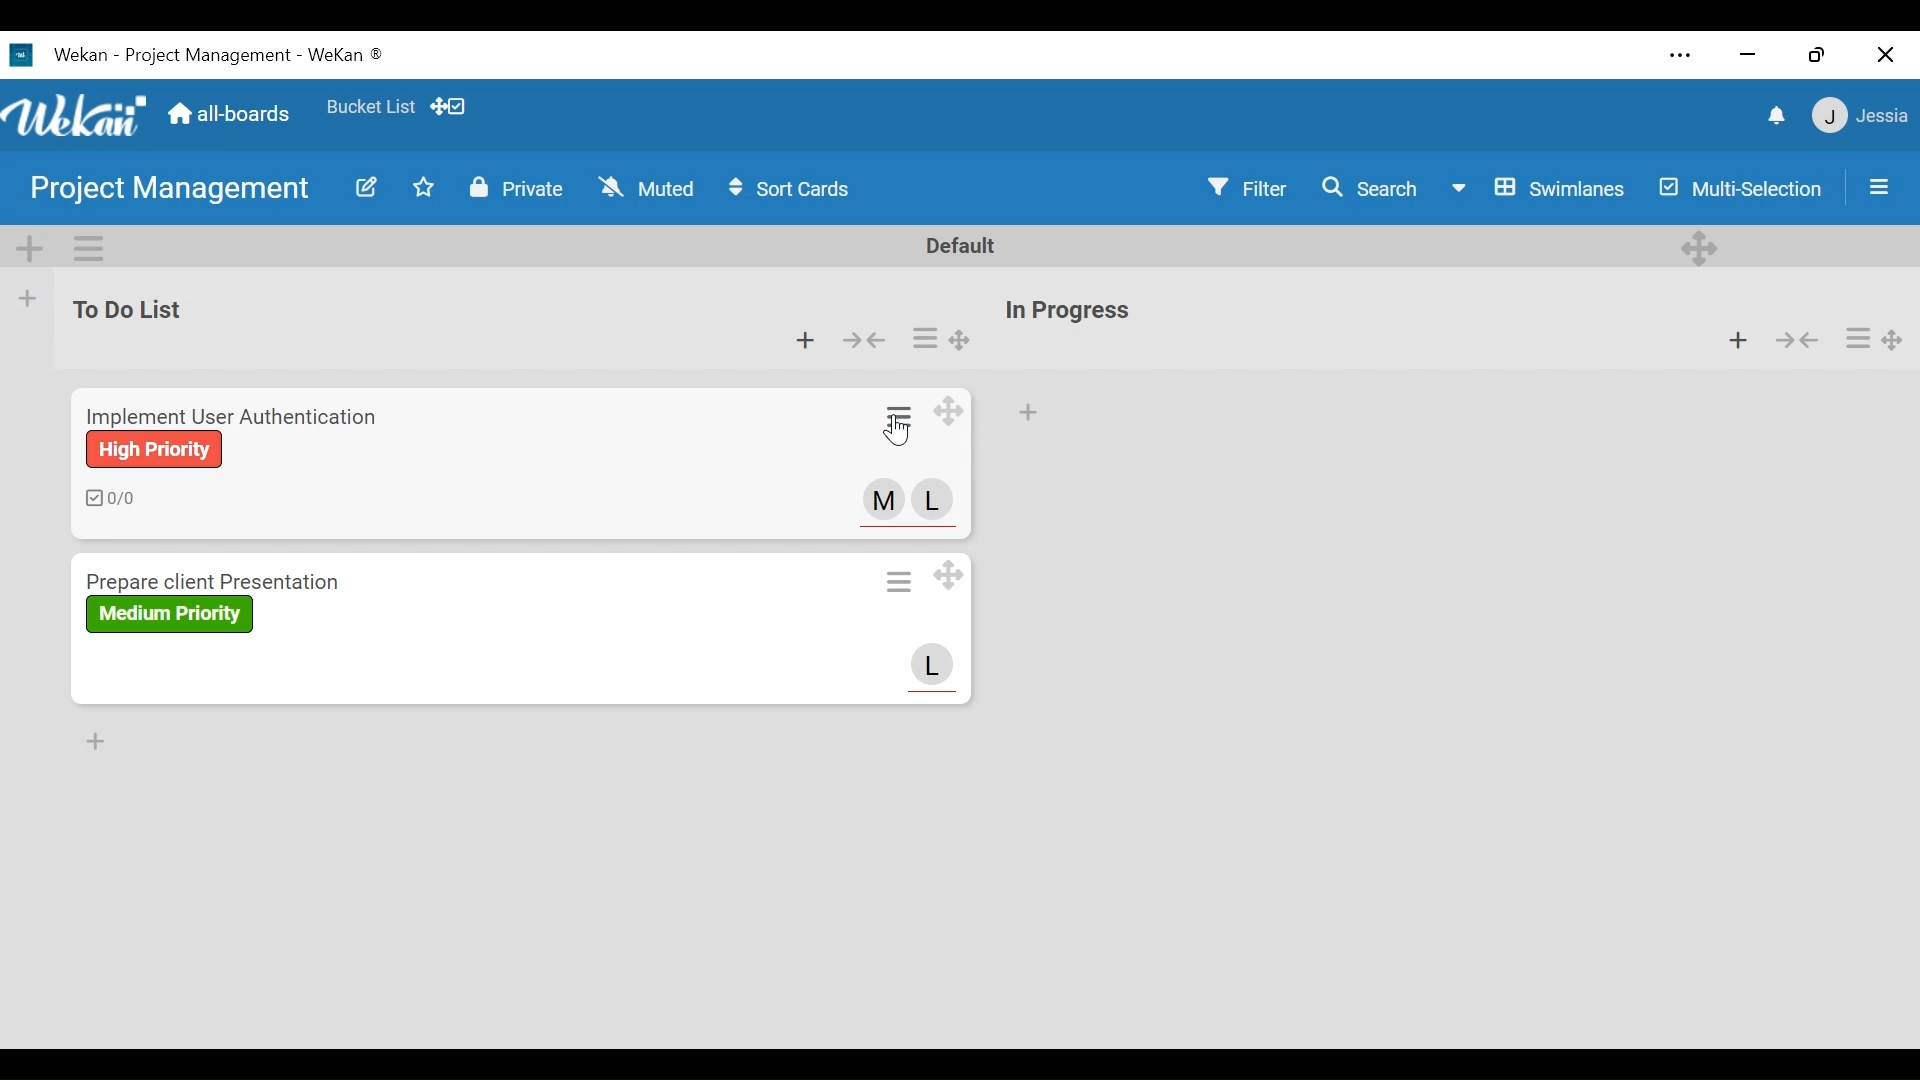  Describe the element at coordinates (31, 248) in the screenshot. I see `Add Swimlane` at that location.